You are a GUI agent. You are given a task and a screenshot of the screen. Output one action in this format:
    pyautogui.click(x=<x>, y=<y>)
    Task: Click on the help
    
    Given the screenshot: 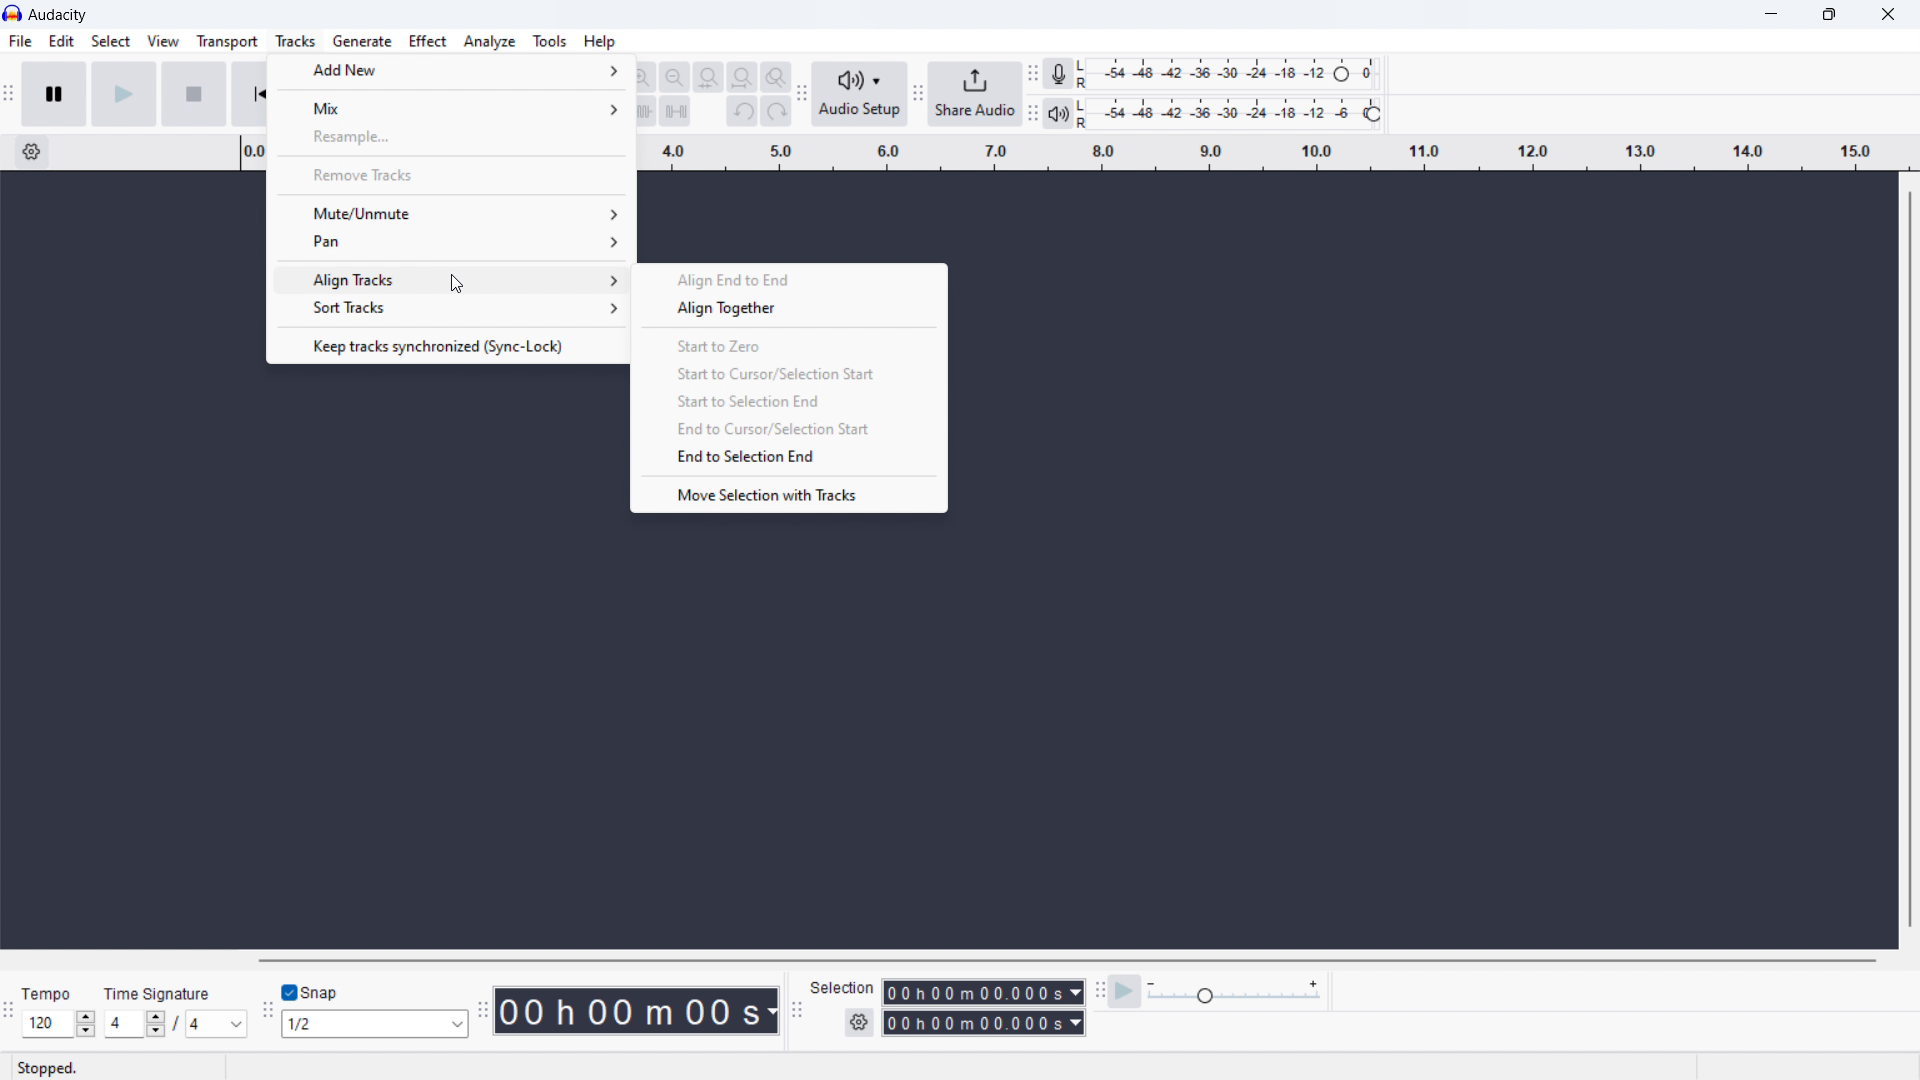 What is the action you would take?
    pyautogui.click(x=599, y=42)
    